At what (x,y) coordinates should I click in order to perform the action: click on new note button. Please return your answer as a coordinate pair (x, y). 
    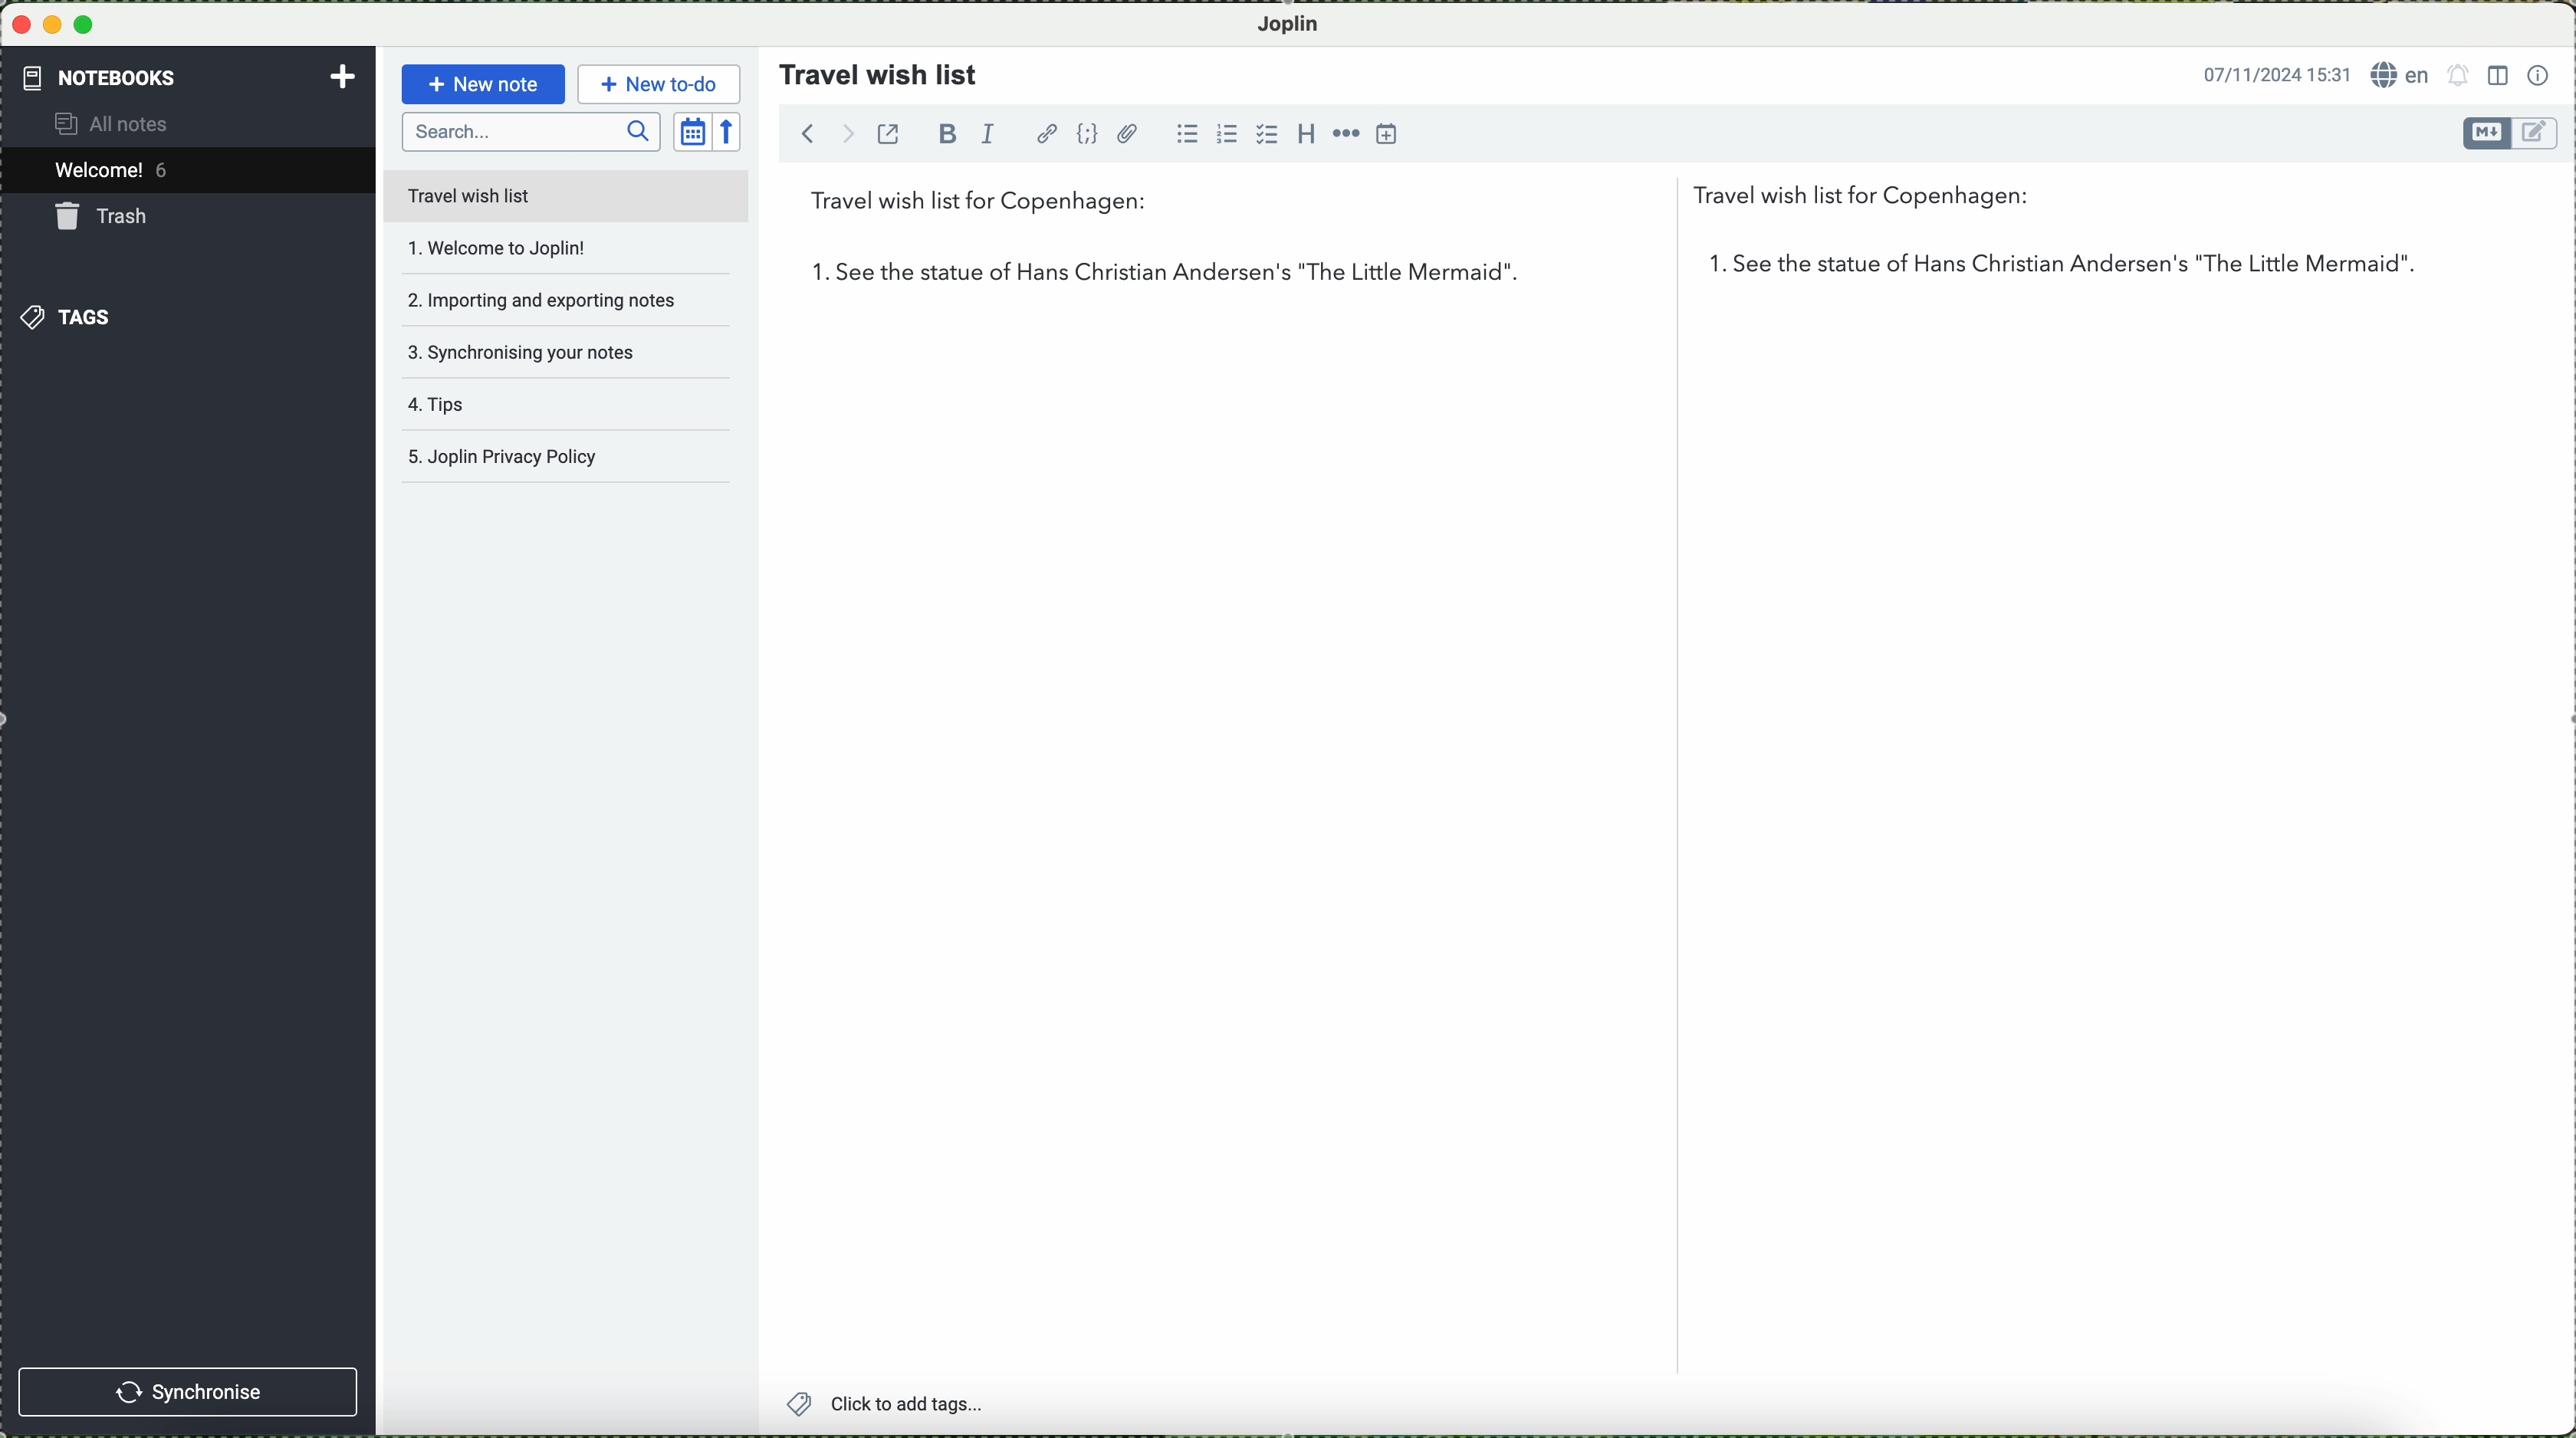
    Looking at the image, I should click on (480, 84).